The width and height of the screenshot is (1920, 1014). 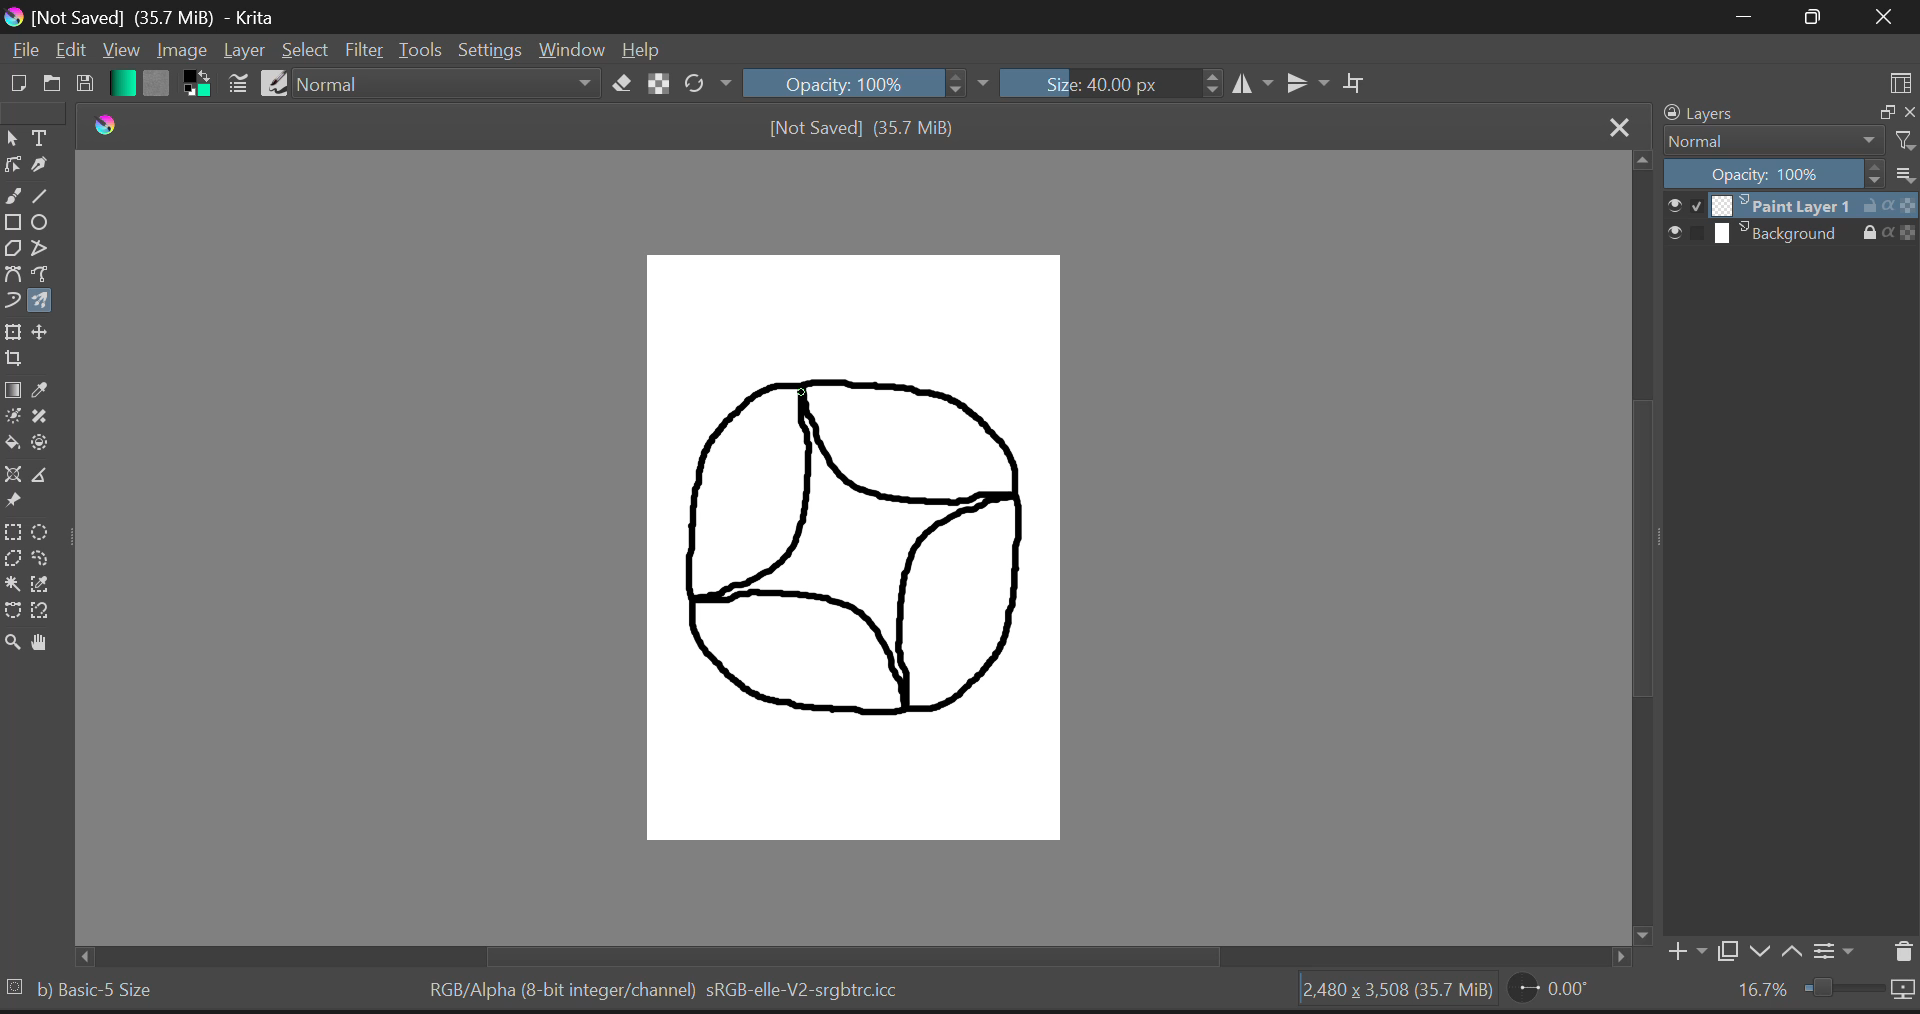 What do you see at coordinates (12, 502) in the screenshot?
I see `Reference Images` at bounding box center [12, 502].